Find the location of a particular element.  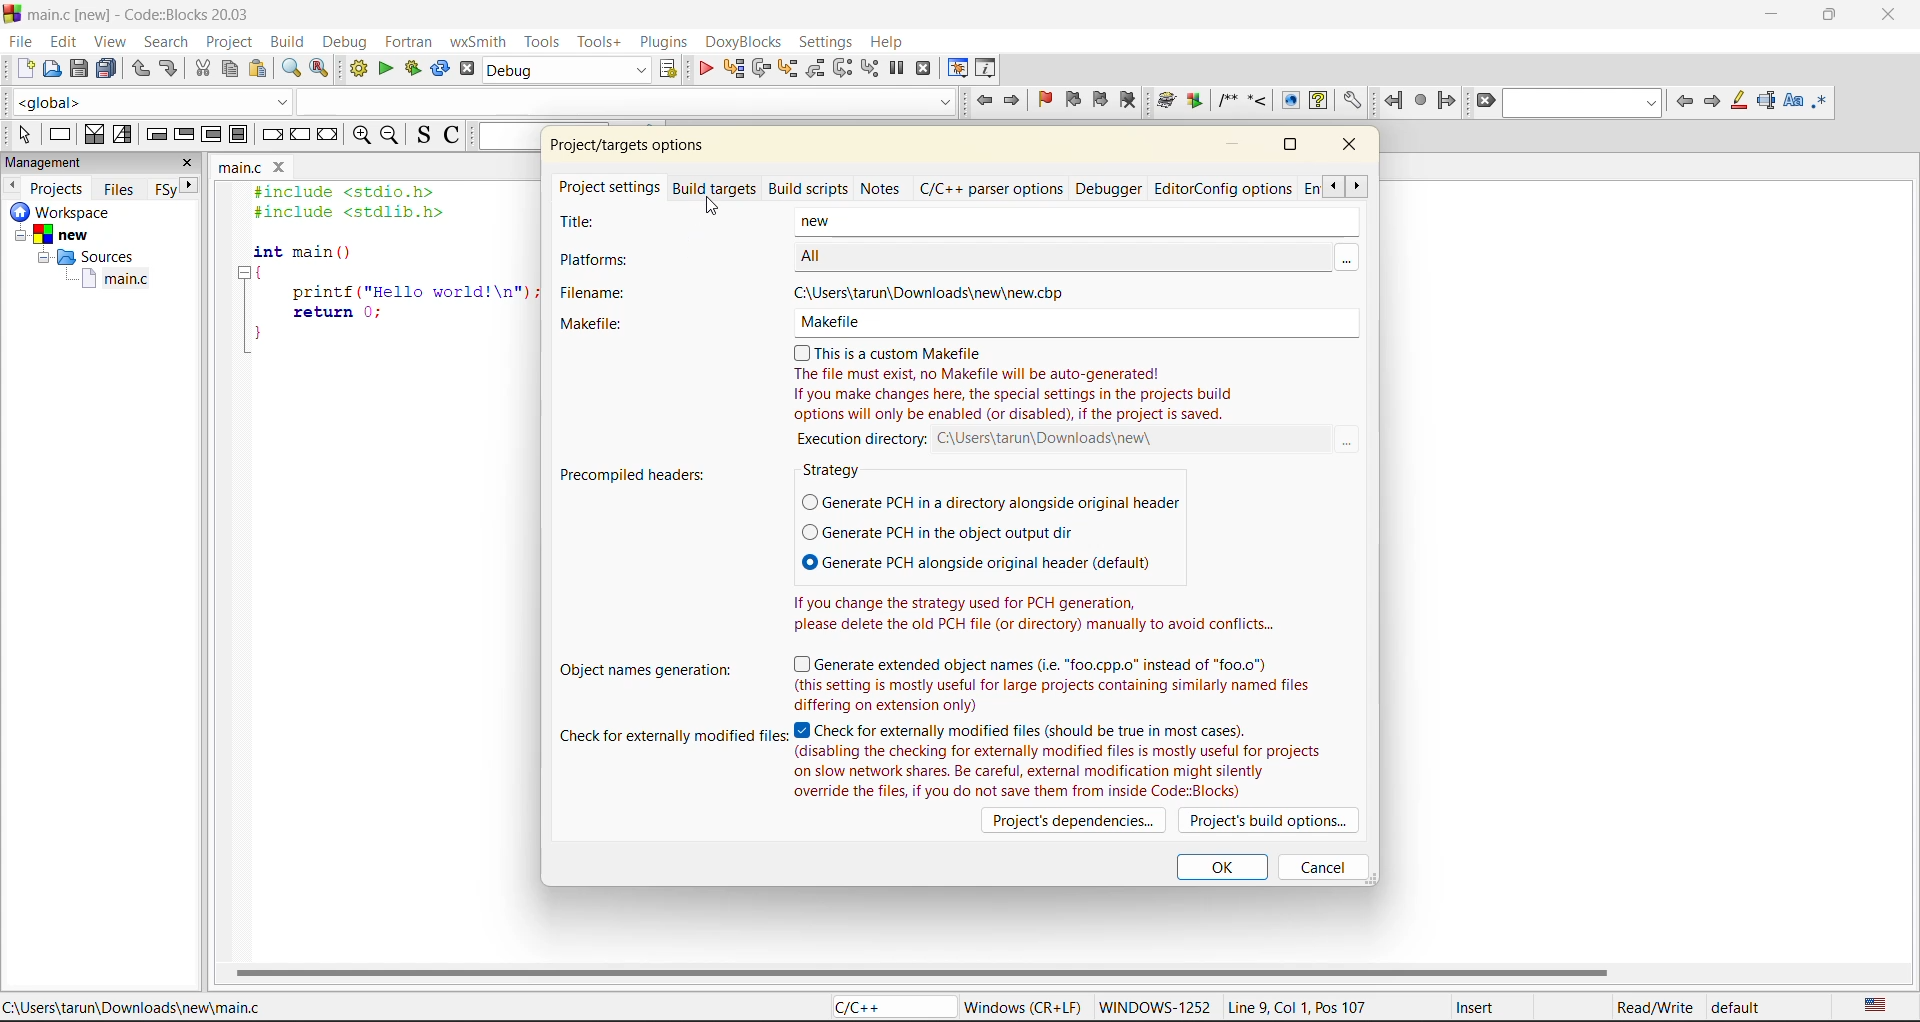

tools is located at coordinates (603, 41).